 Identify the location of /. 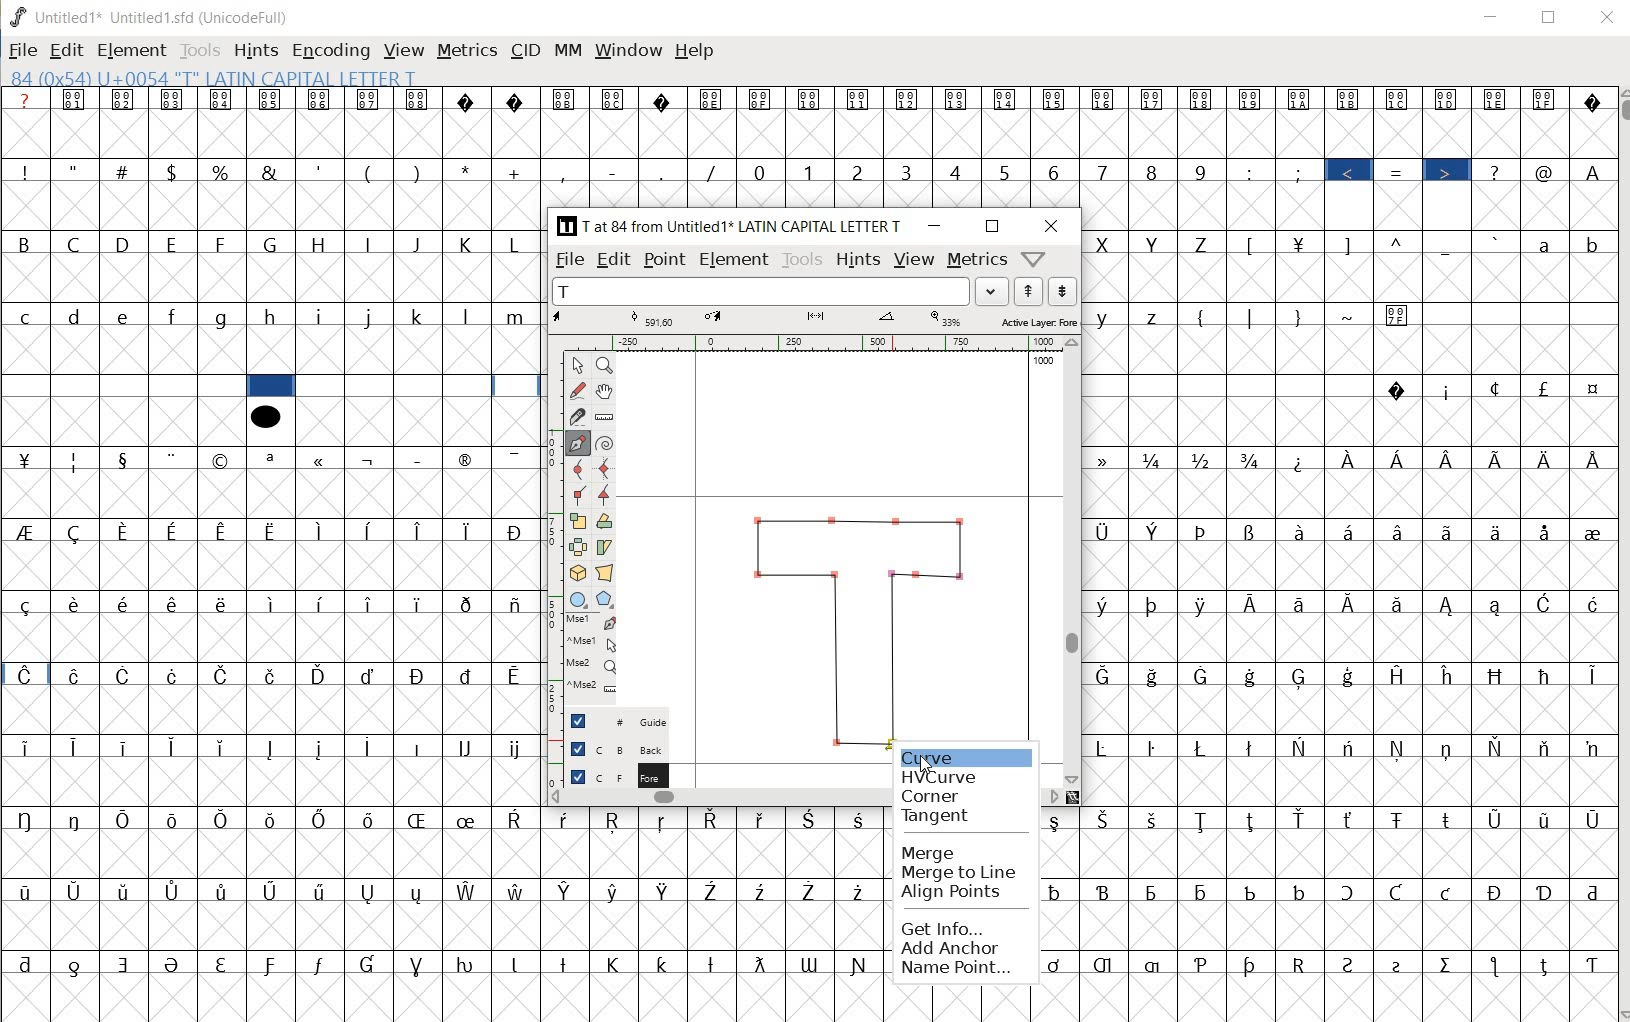
(713, 172).